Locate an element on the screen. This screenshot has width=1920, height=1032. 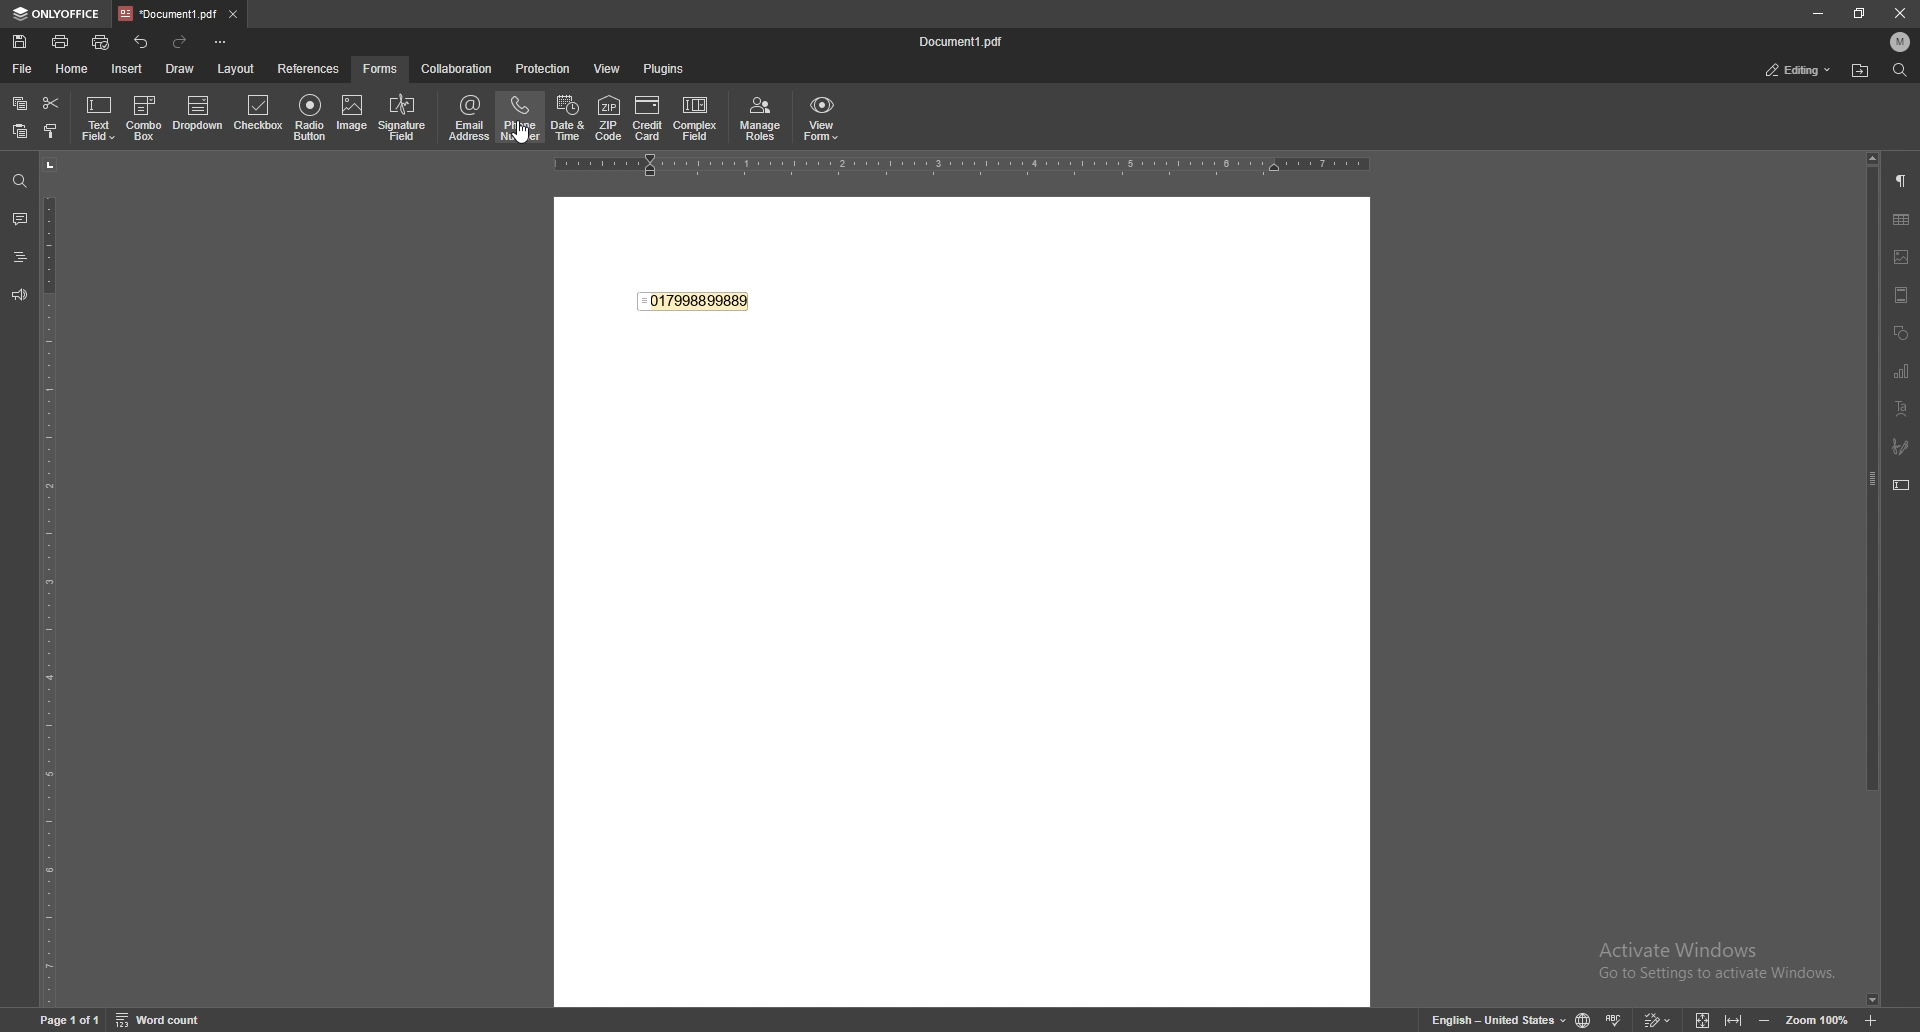
fit to screen is located at coordinates (1704, 1021).